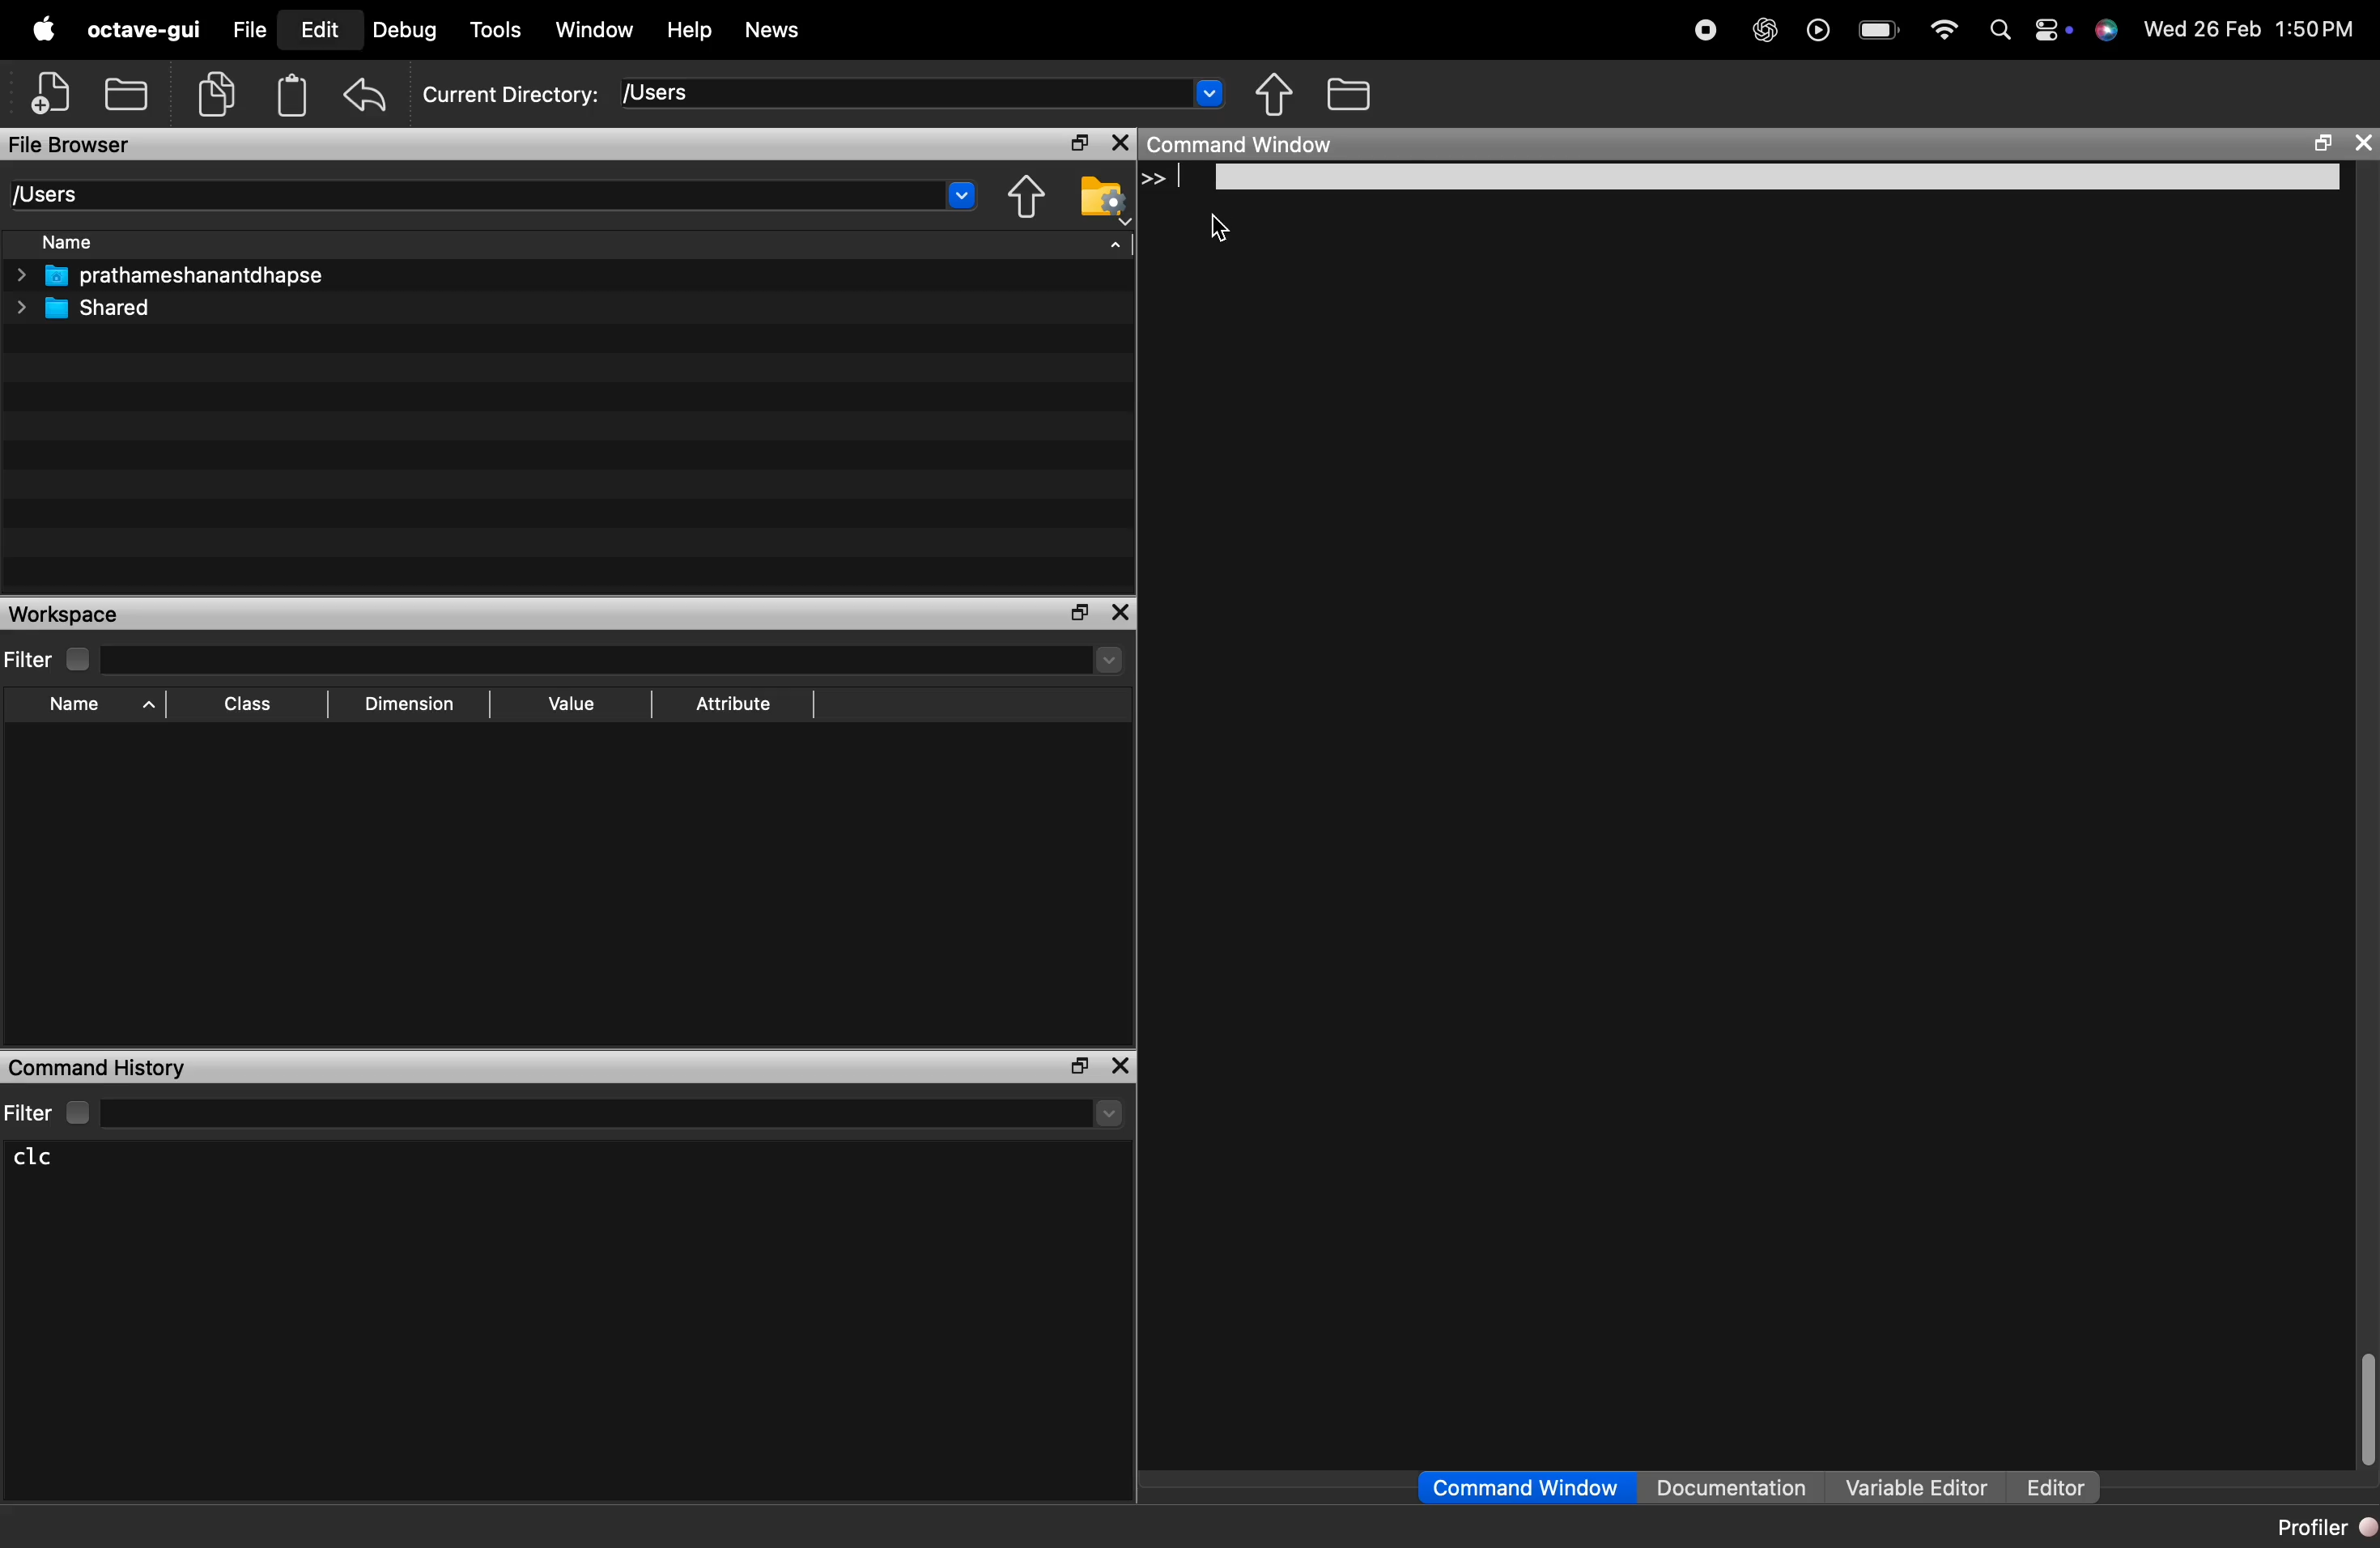 This screenshot has height=1548, width=2380. I want to click on Maximize, so click(2318, 145).